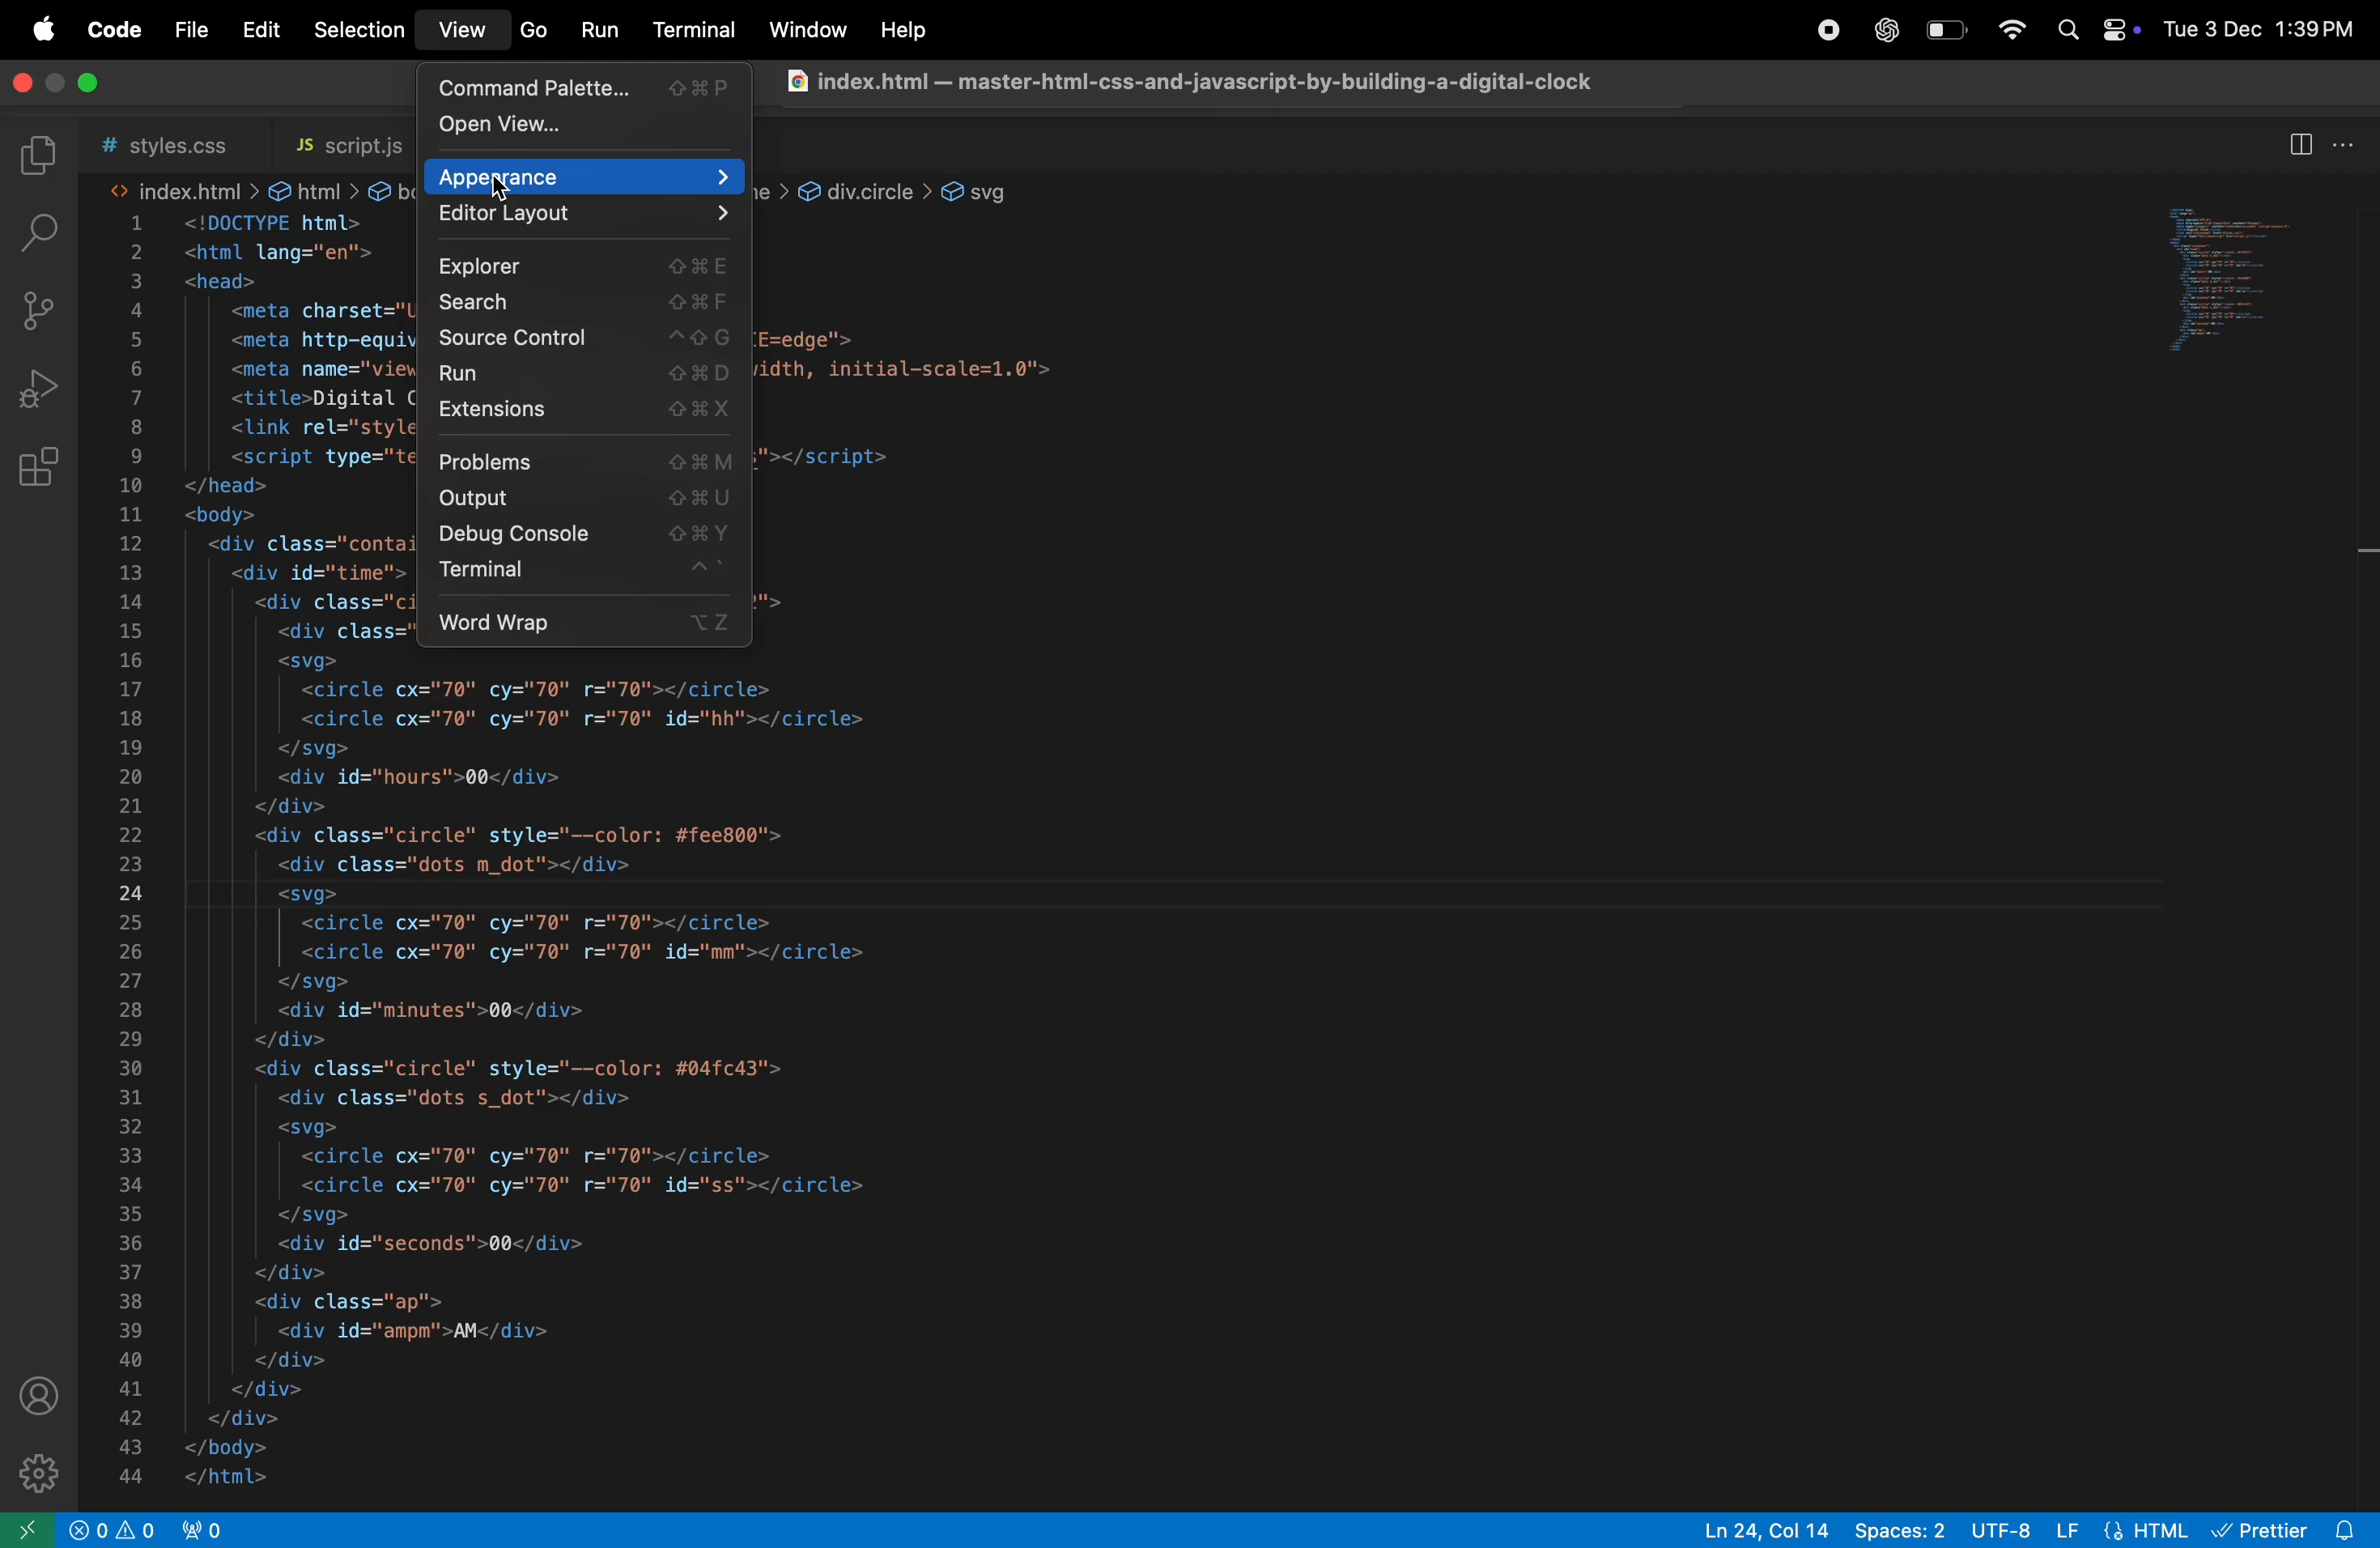  Describe the element at coordinates (1902, 1531) in the screenshot. I see `spaces 8` at that location.